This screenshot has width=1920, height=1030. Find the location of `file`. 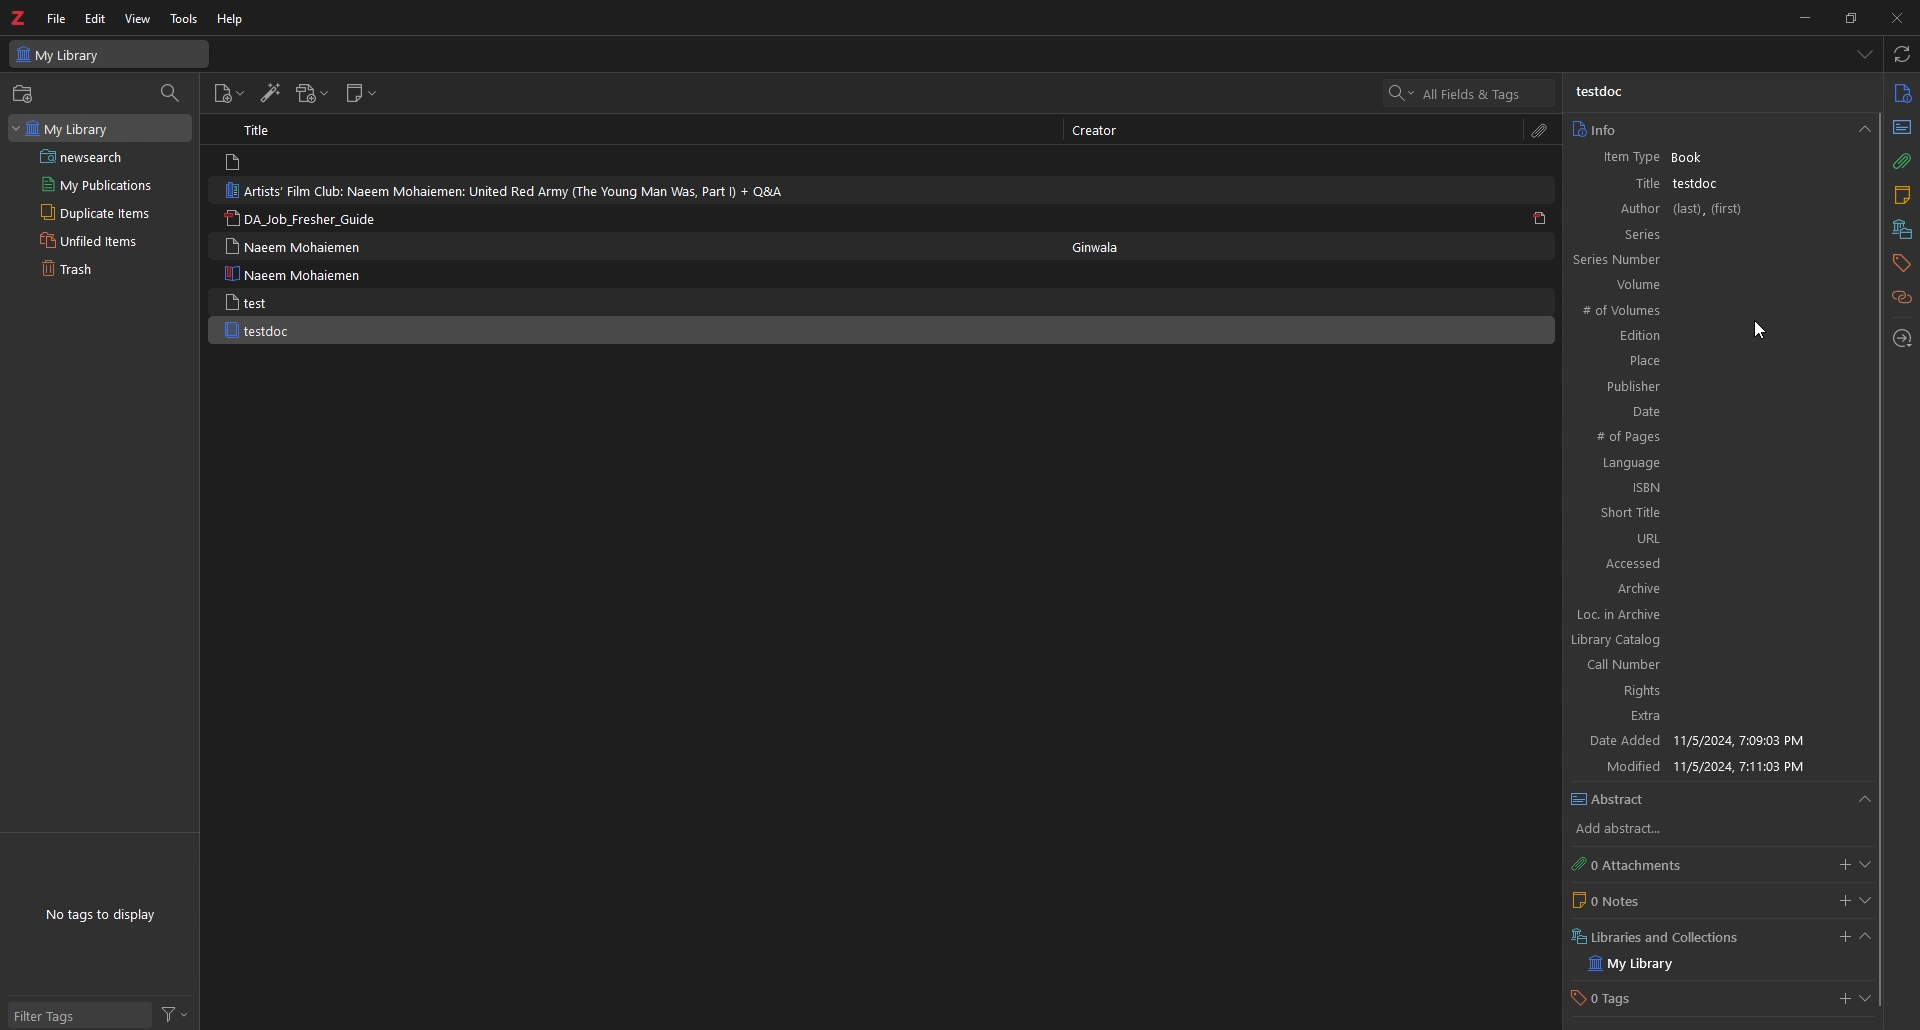

file is located at coordinates (57, 18).